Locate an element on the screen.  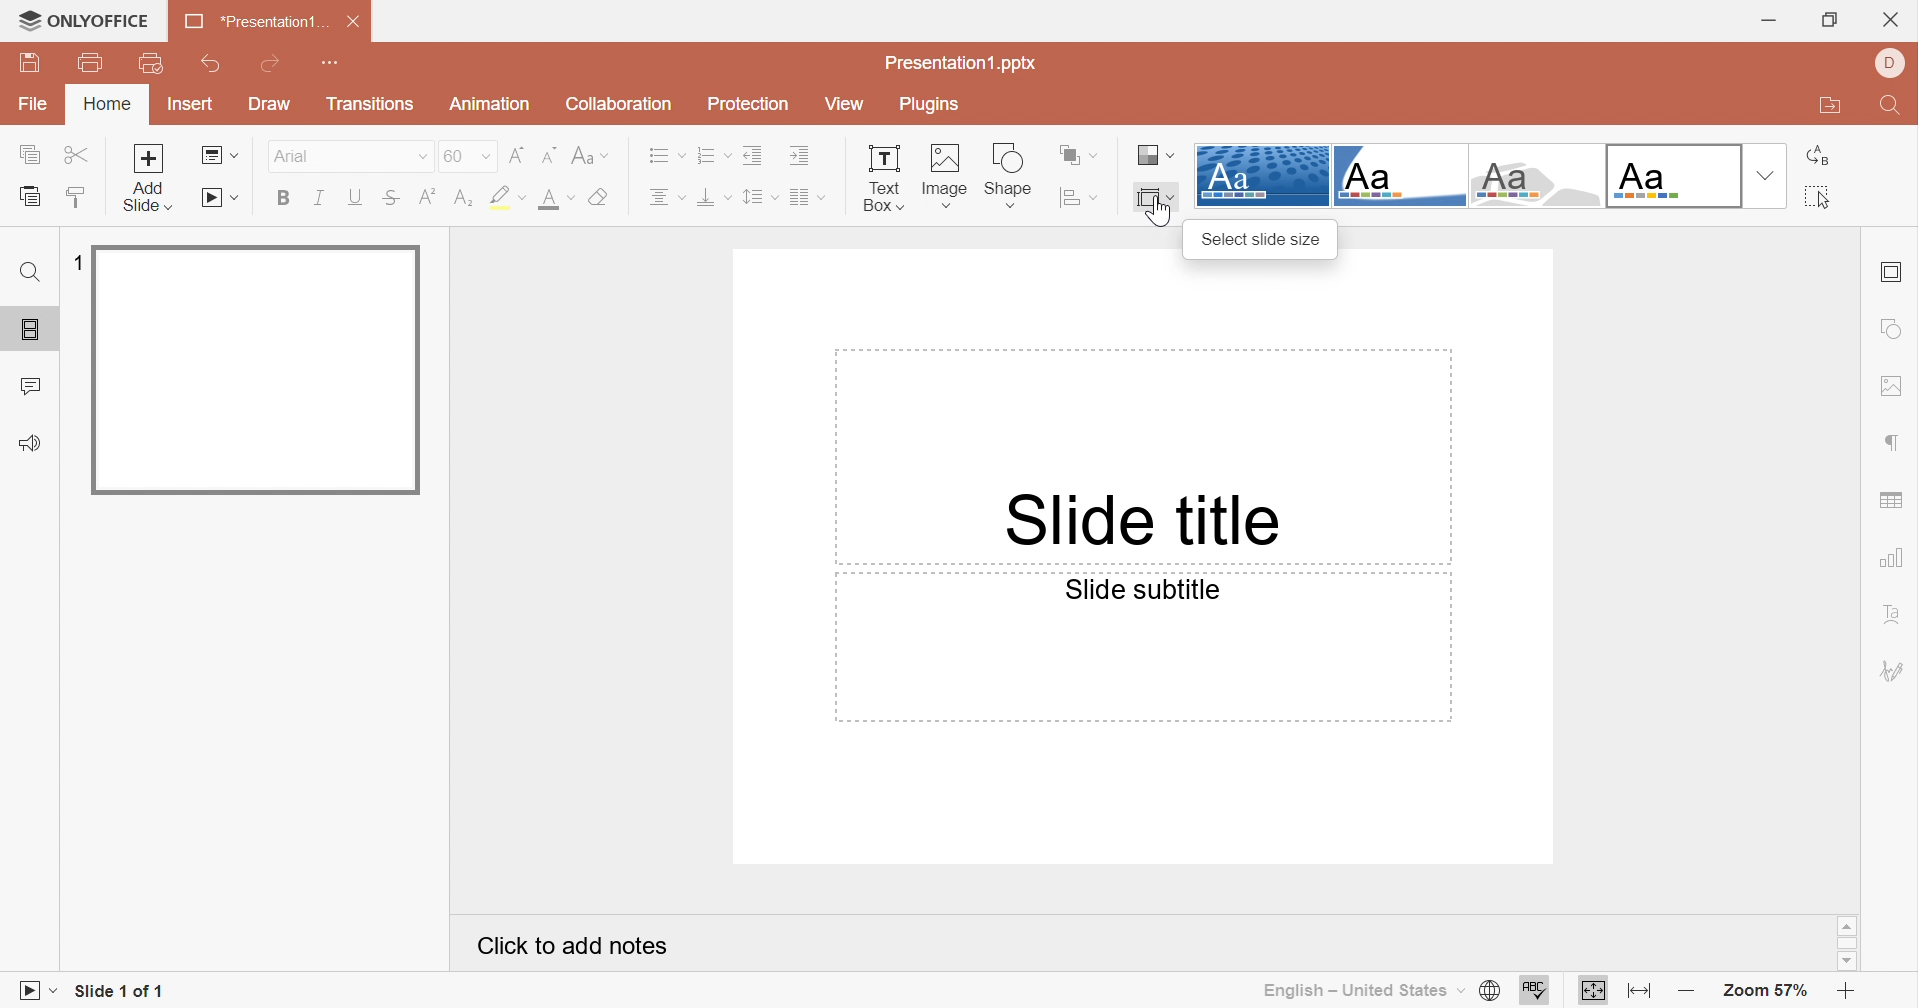
Home is located at coordinates (109, 104).